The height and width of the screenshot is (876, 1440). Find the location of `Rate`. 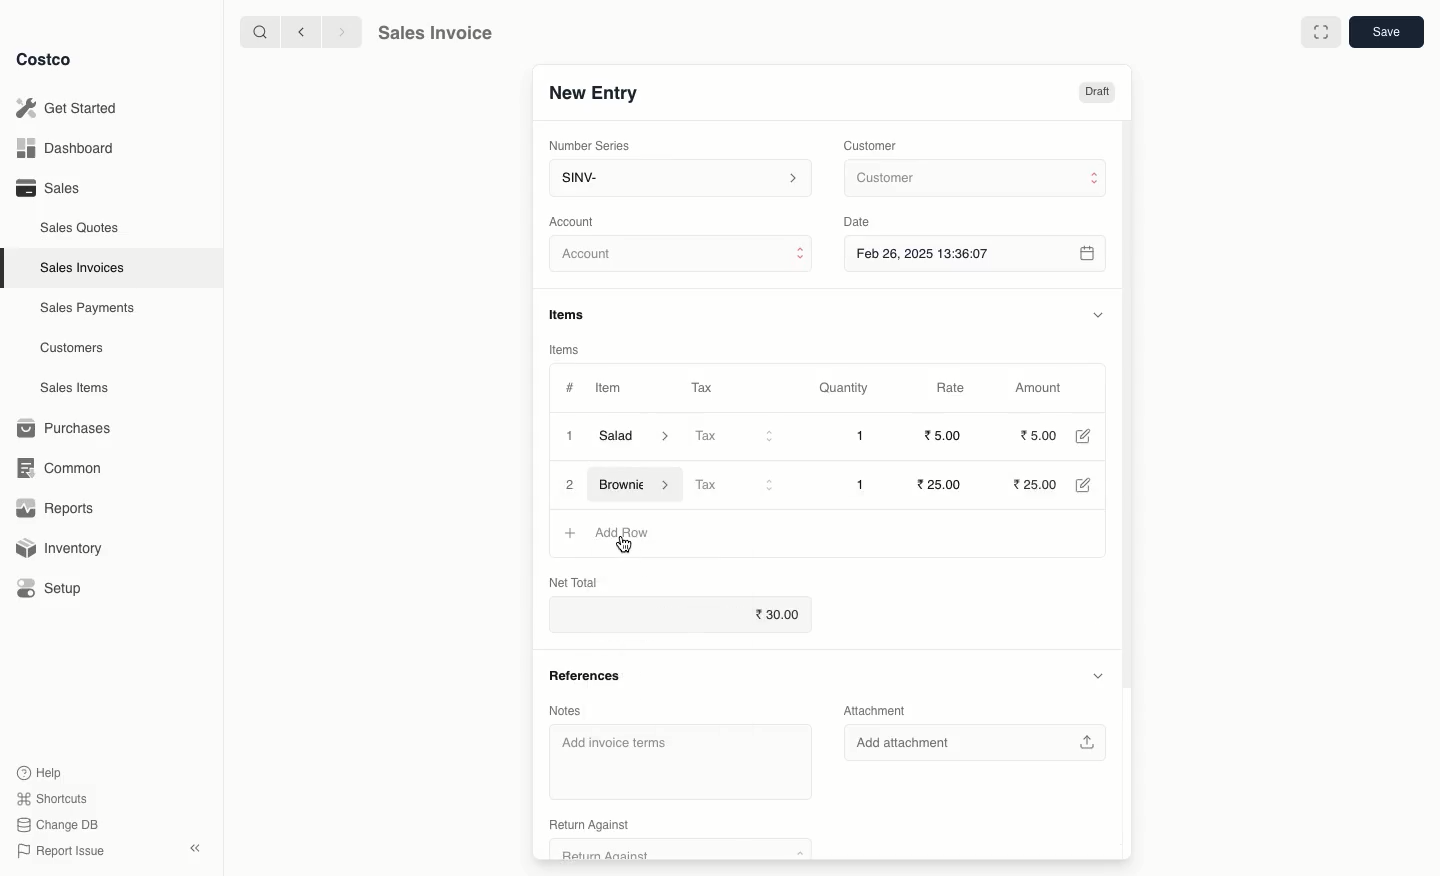

Rate is located at coordinates (953, 388).